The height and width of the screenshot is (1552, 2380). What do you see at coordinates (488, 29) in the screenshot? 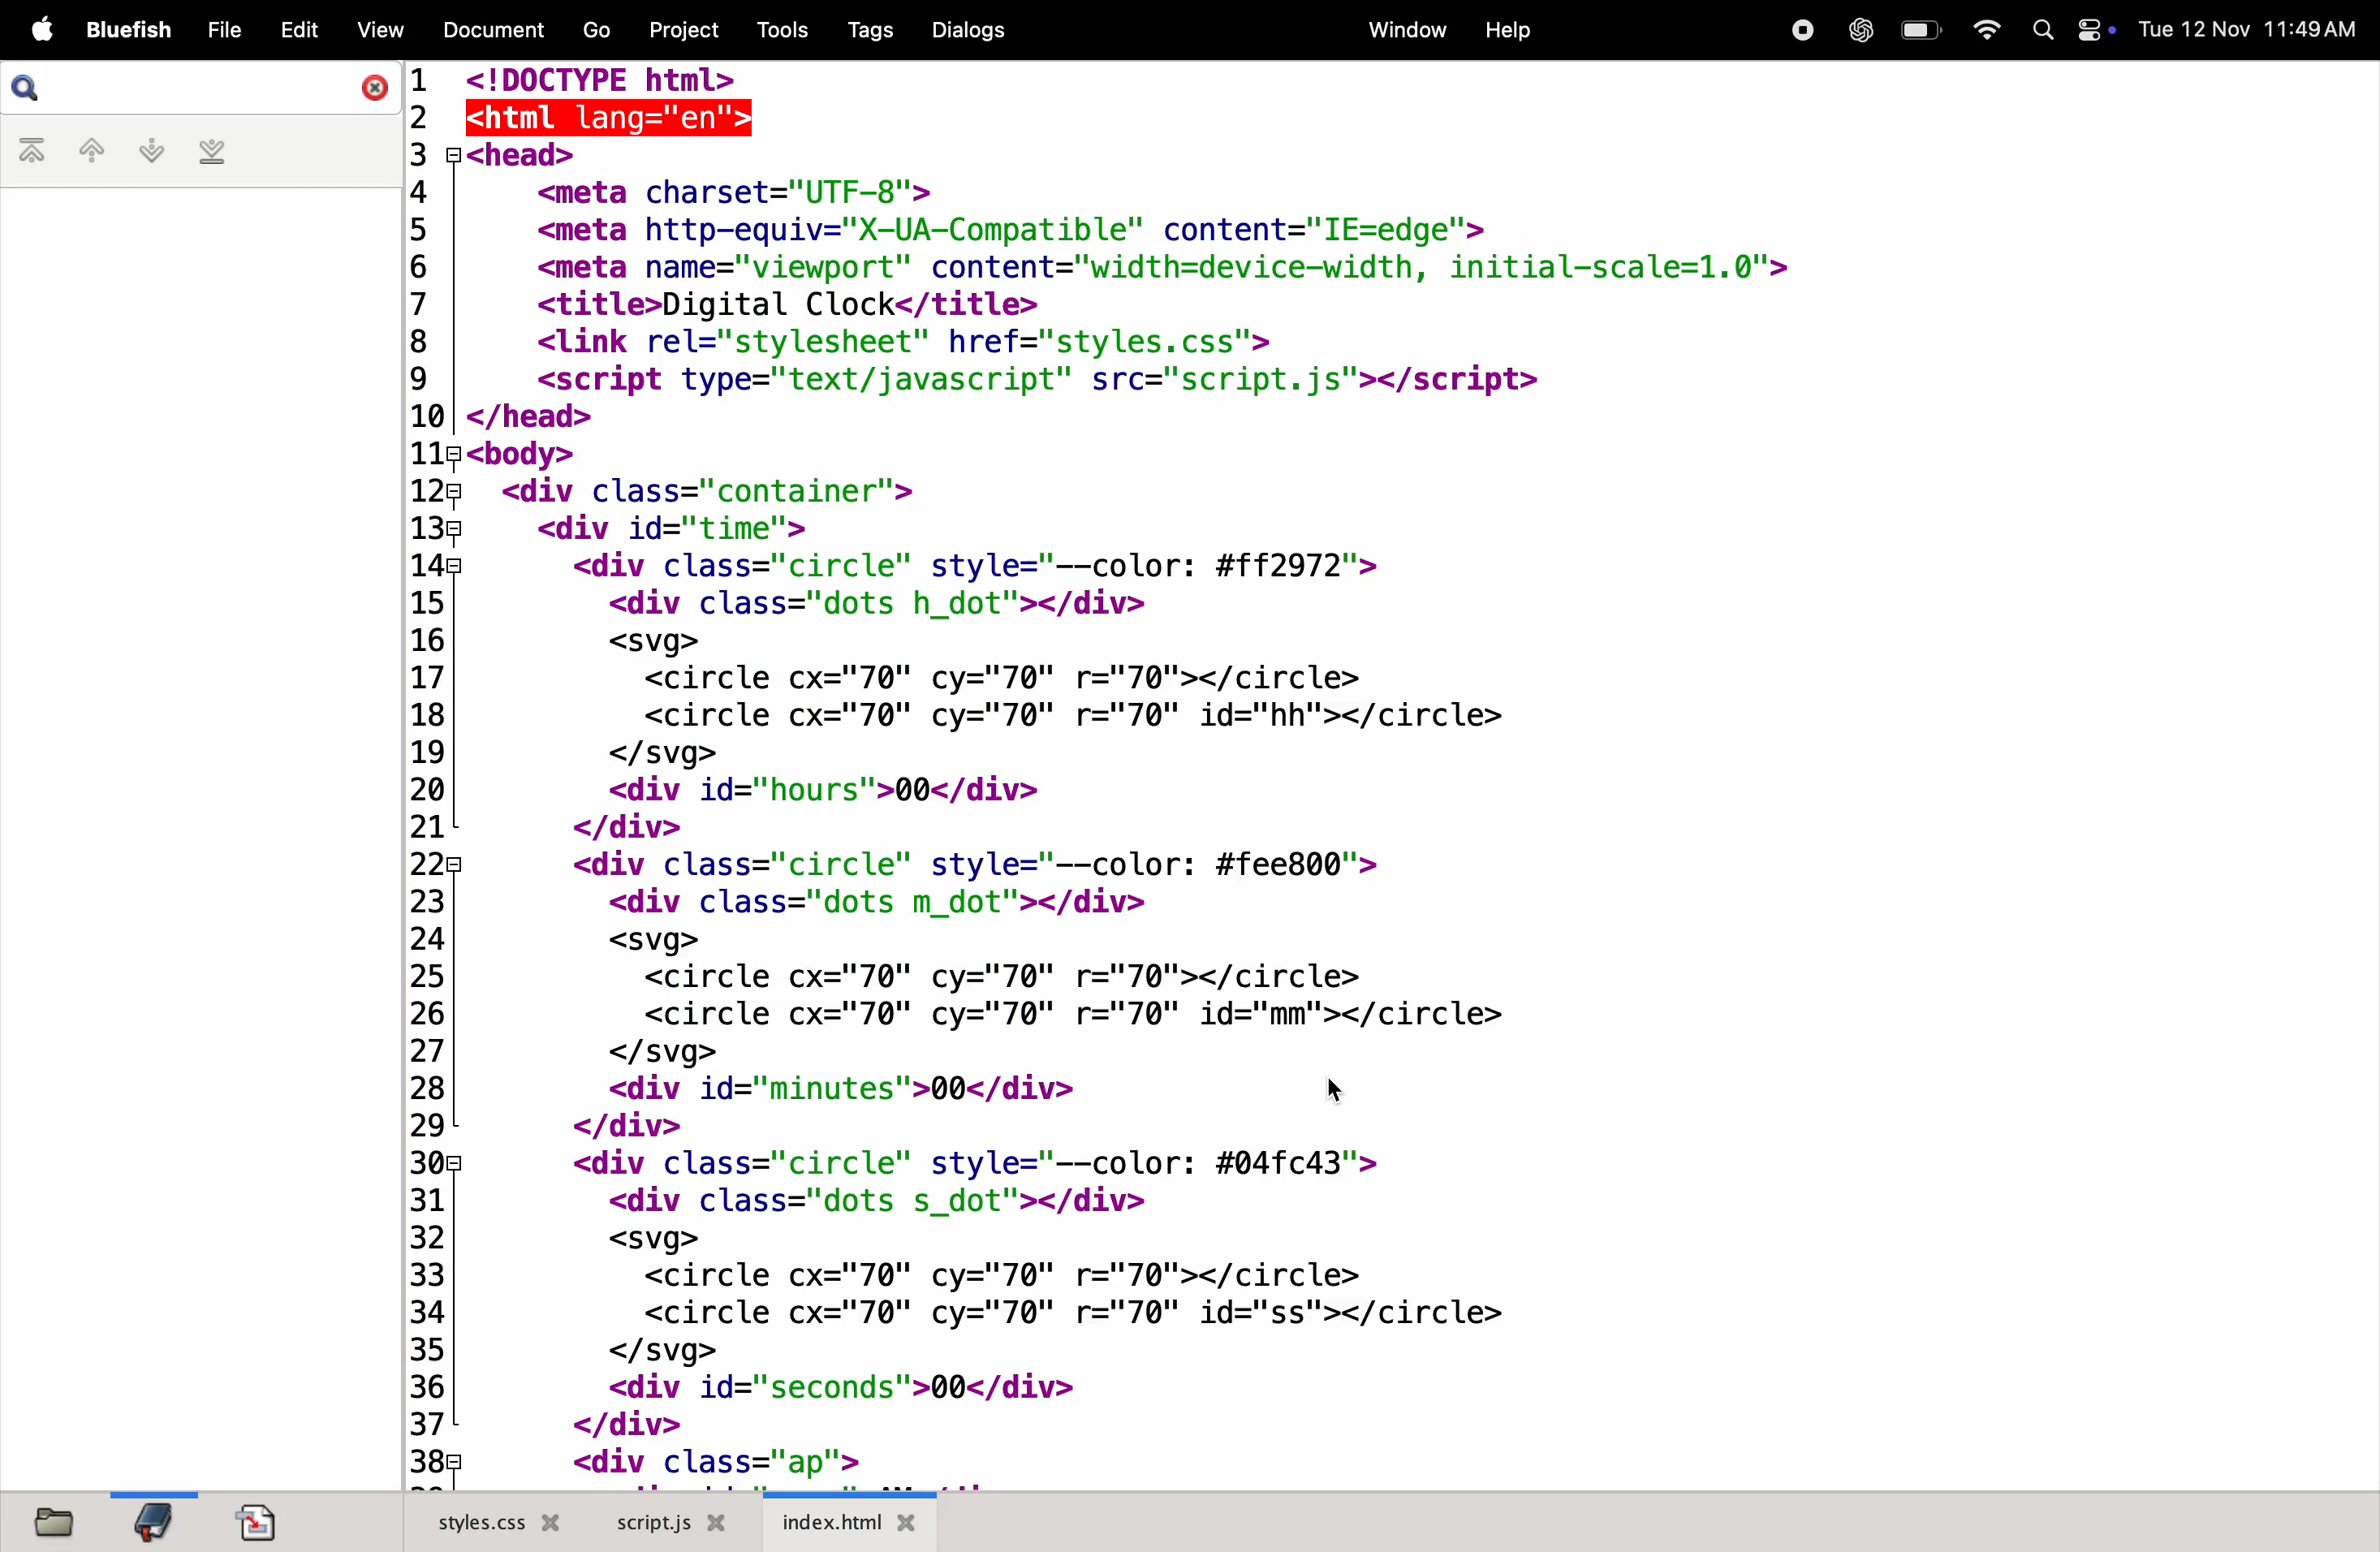
I see `documents` at bounding box center [488, 29].